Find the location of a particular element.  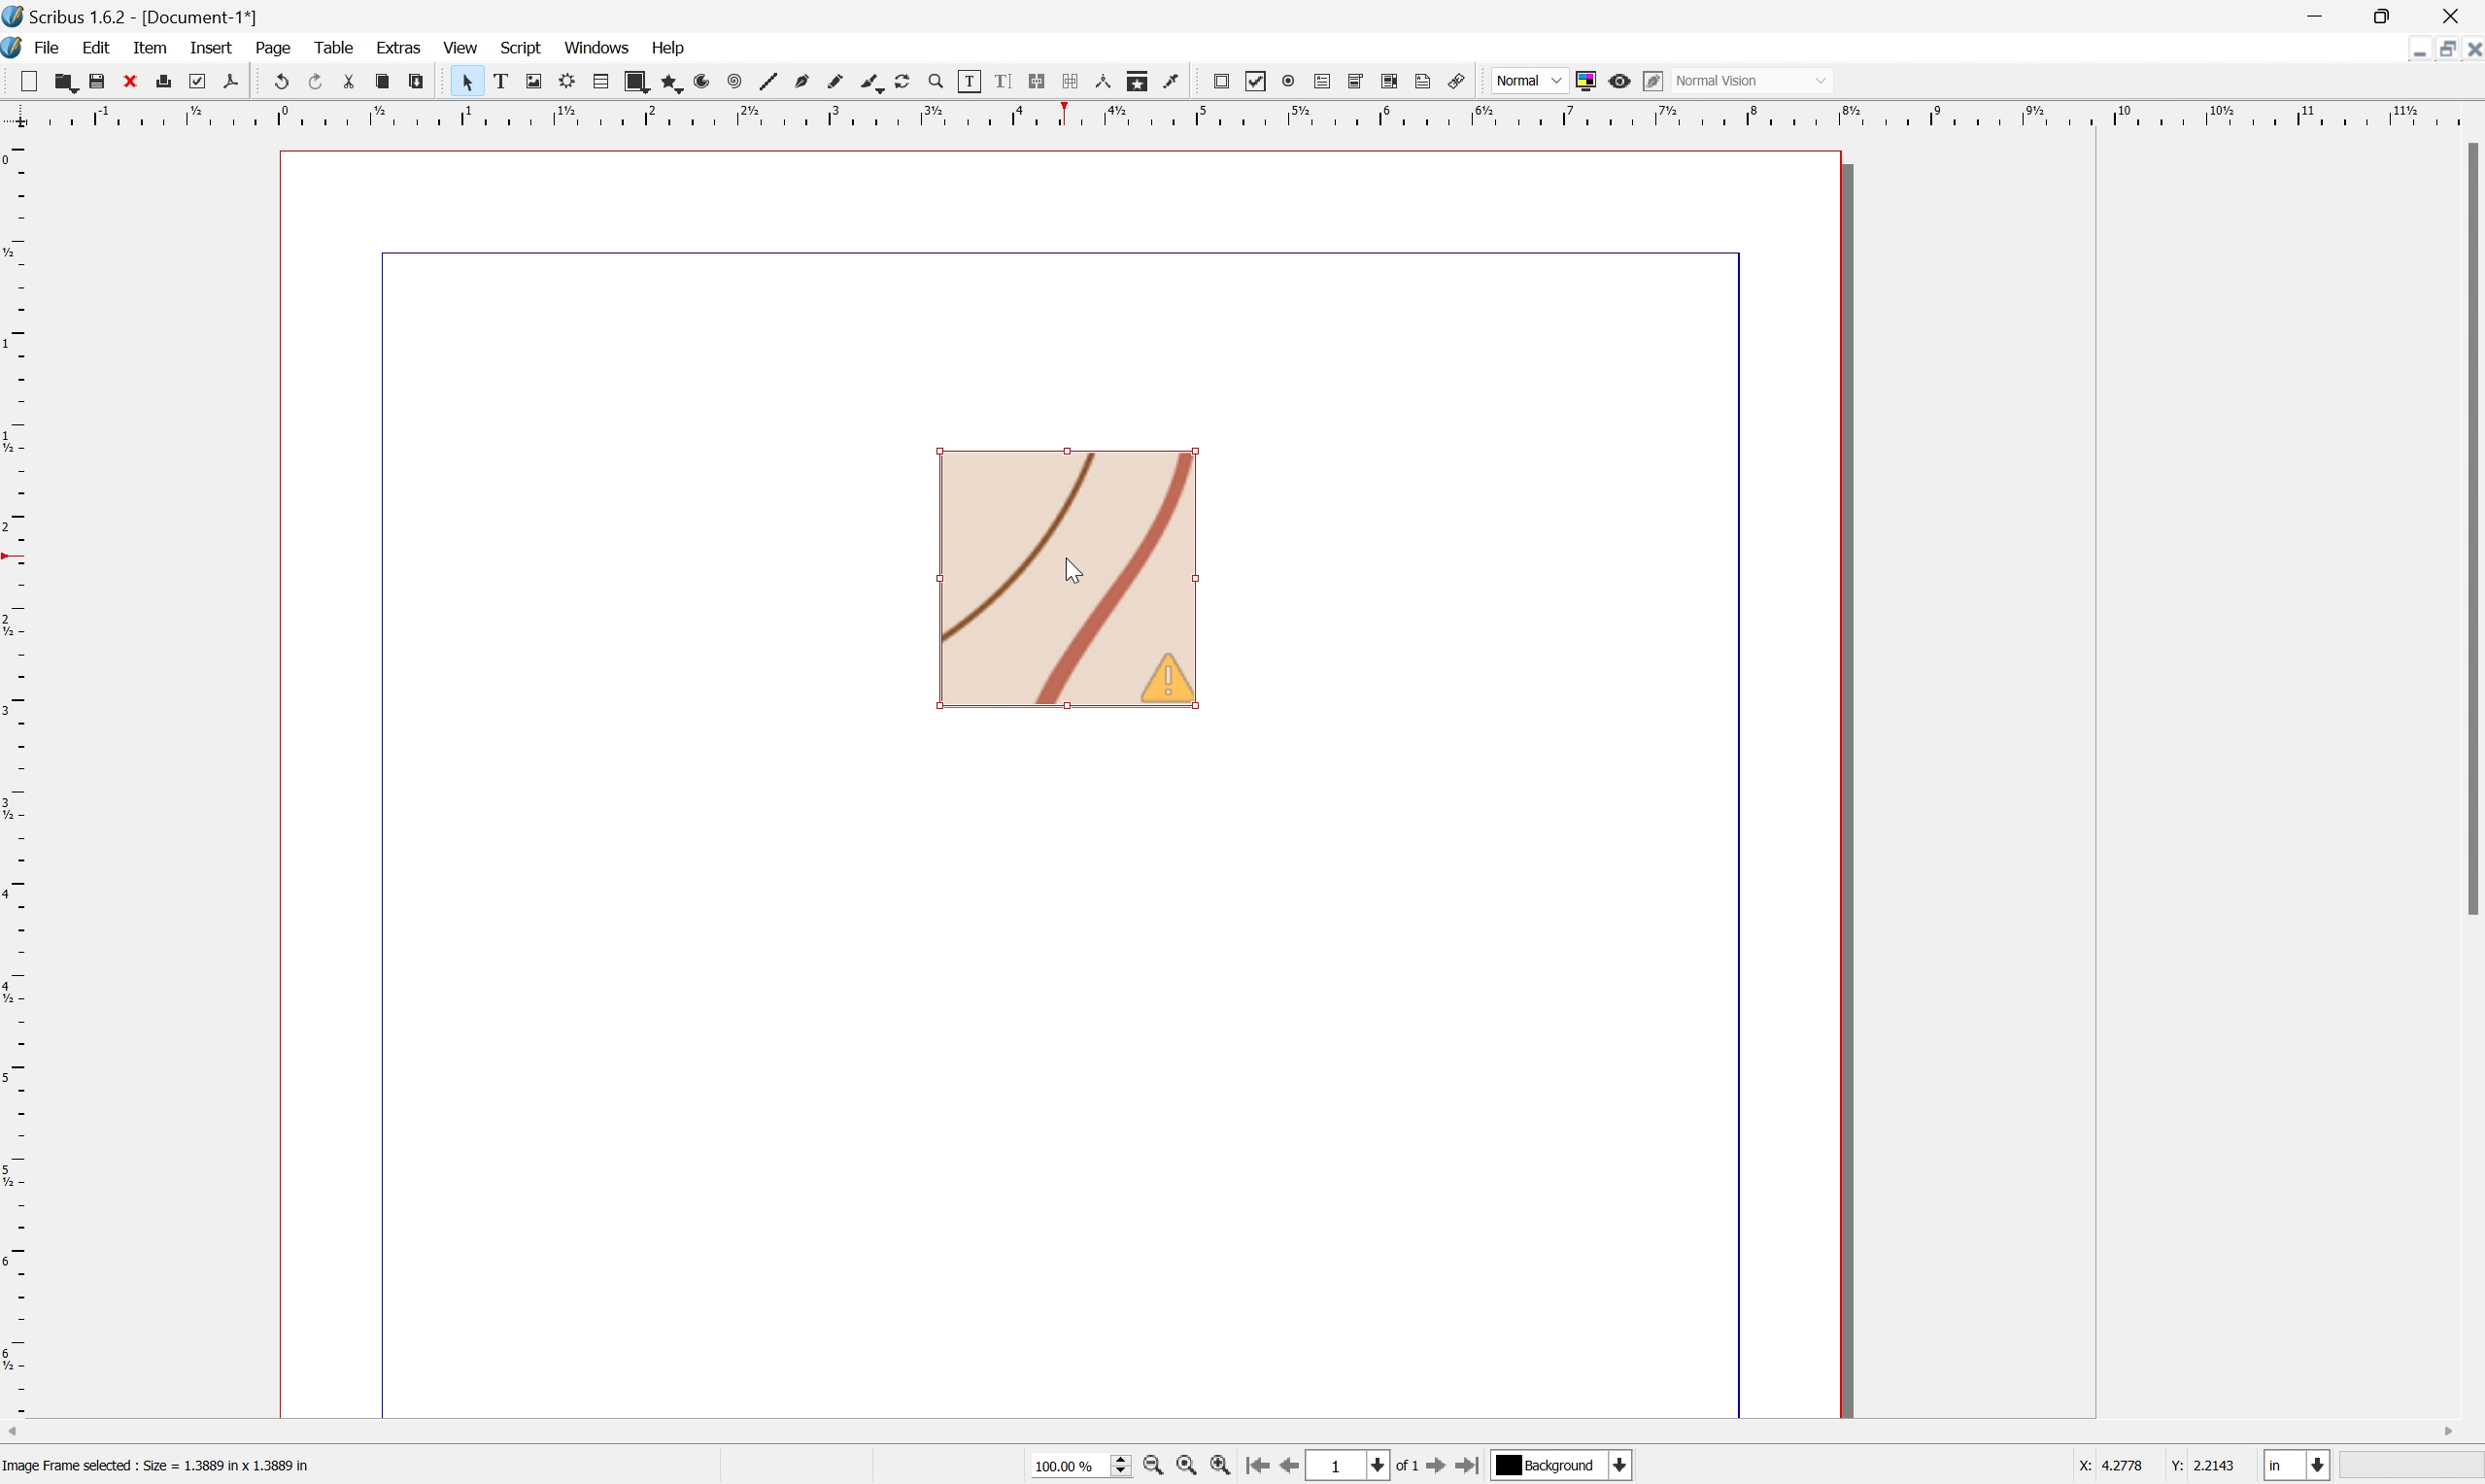

Eye dropper is located at coordinates (1178, 85).